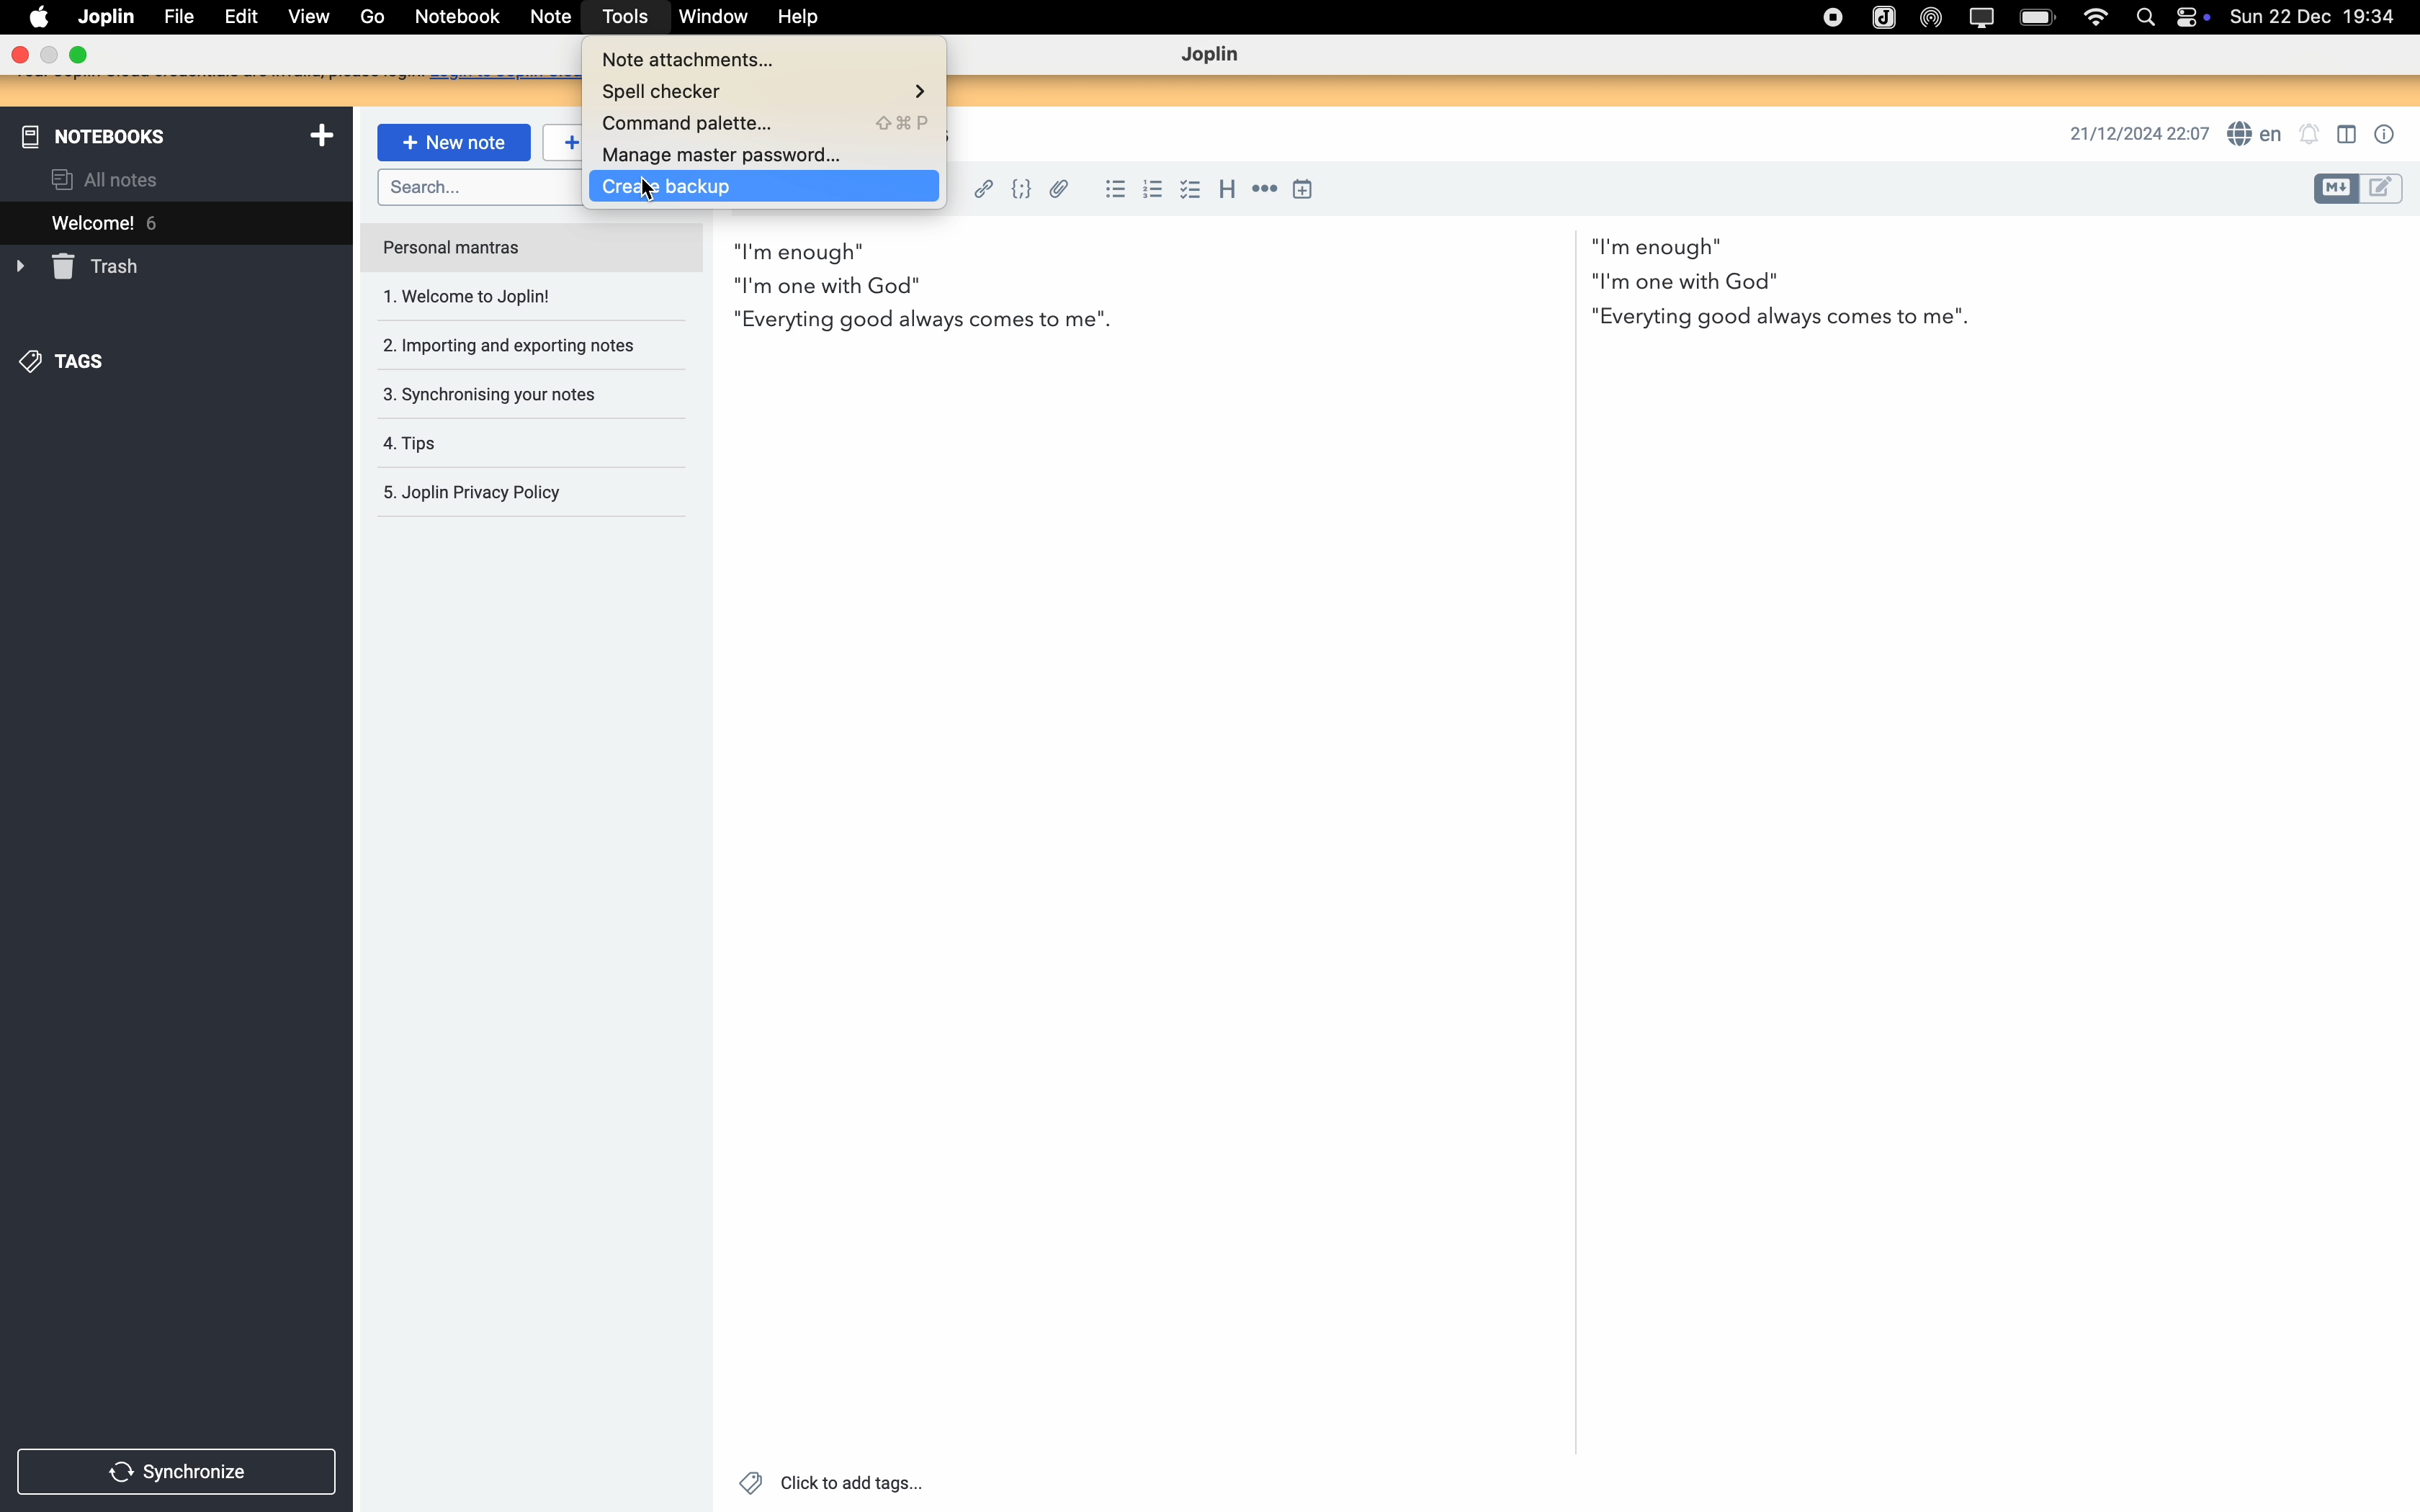  What do you see at coordinates (770, 92) in the screenshot?
I see `spell checker` at bounding box center [770, 92].